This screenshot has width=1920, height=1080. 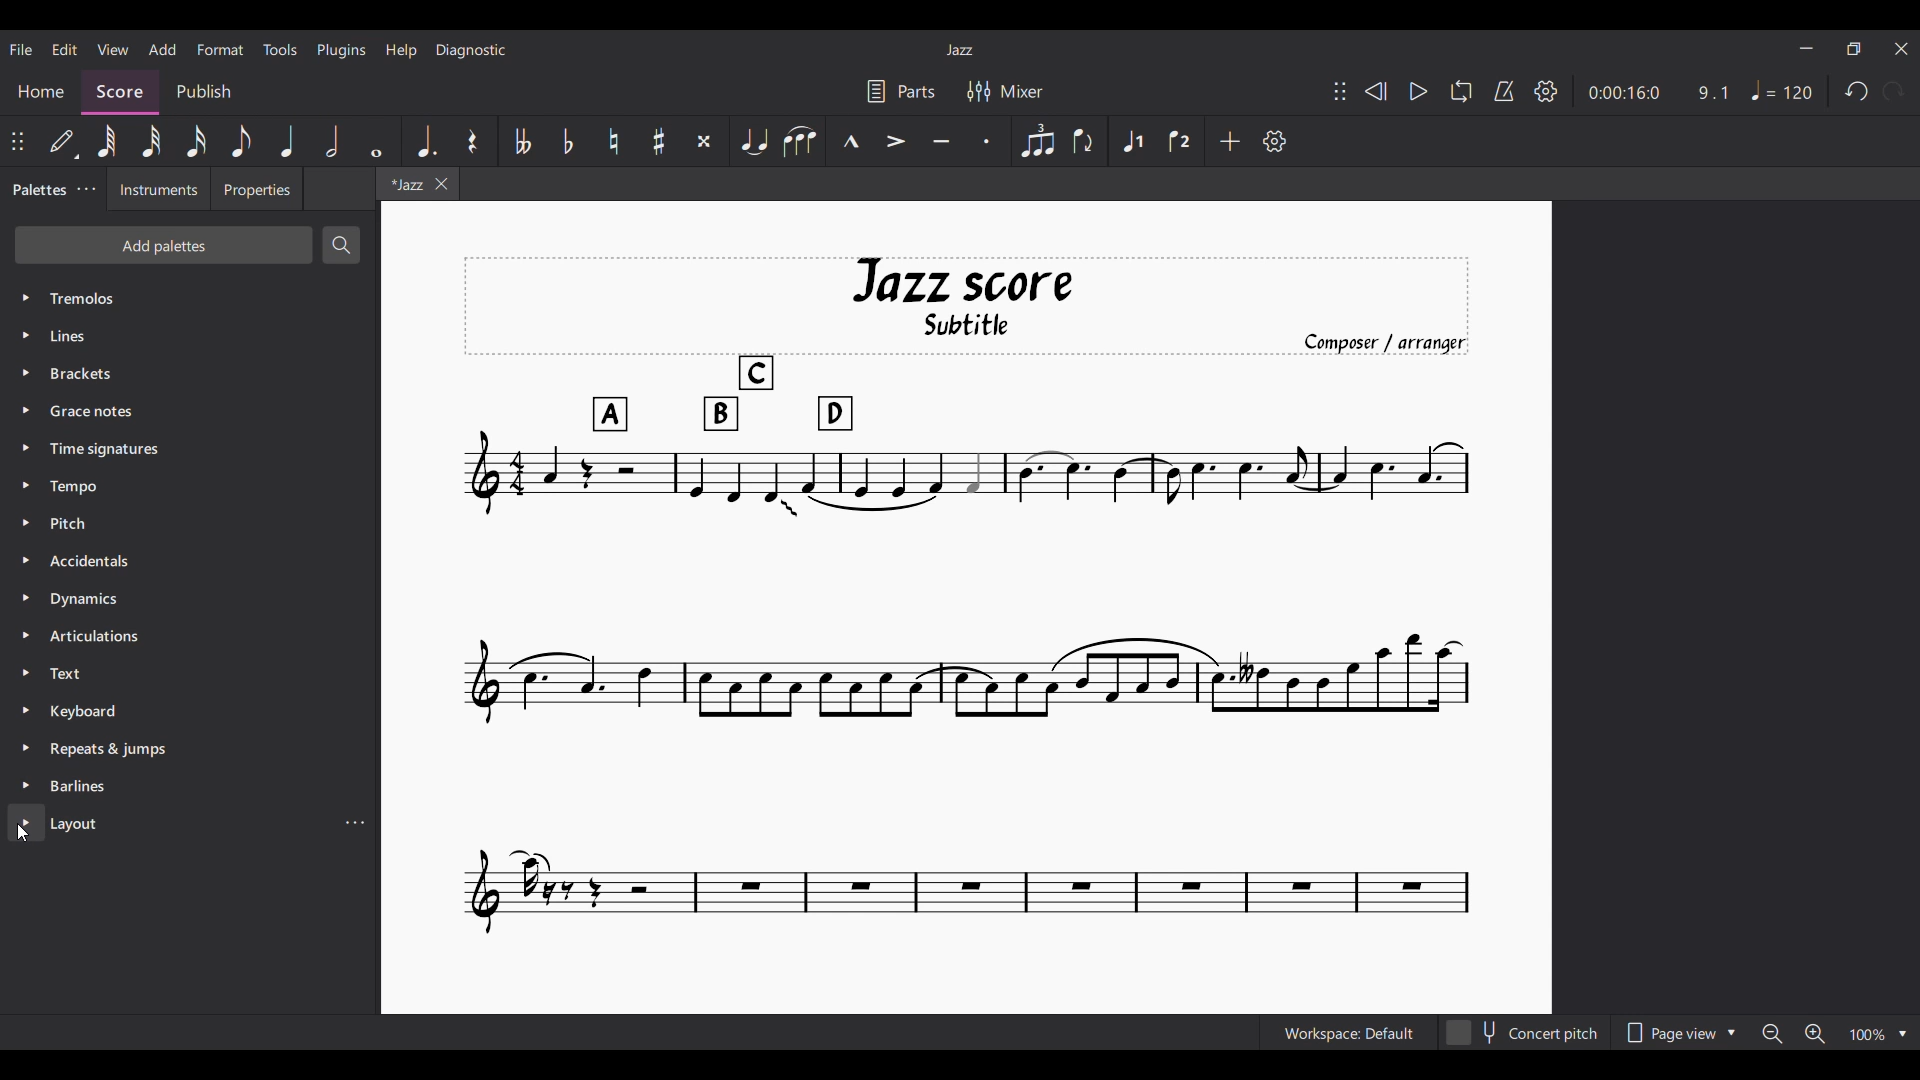 What do you see at coordinates (159, 189) in the screenshot?
I see `Instruments` at bounding box center [159, 189].